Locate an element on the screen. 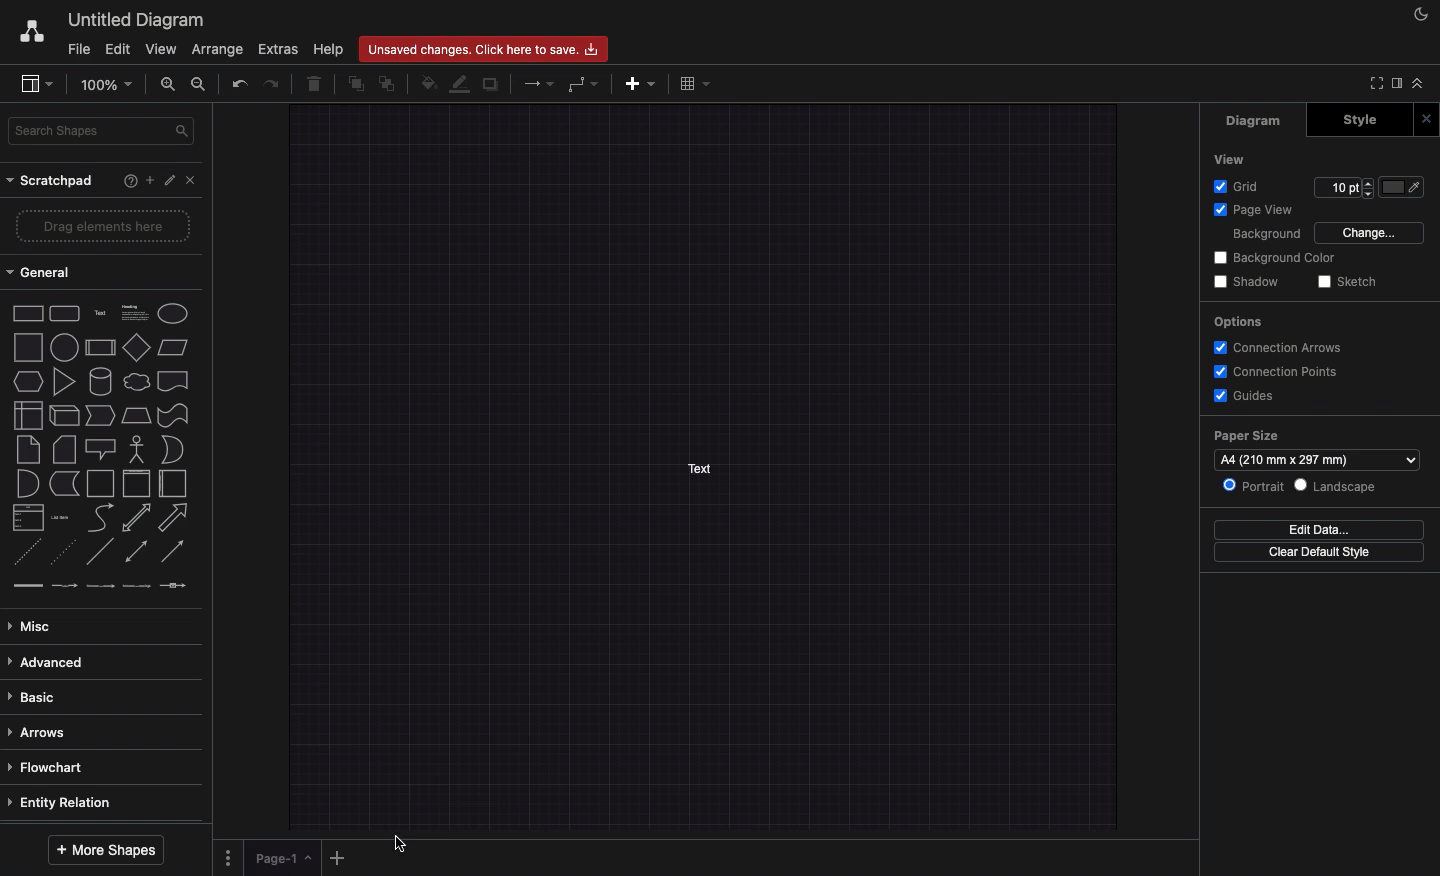 The height and width of the screenshot is (876, 1440). Help is located at coordinates (328, 48).